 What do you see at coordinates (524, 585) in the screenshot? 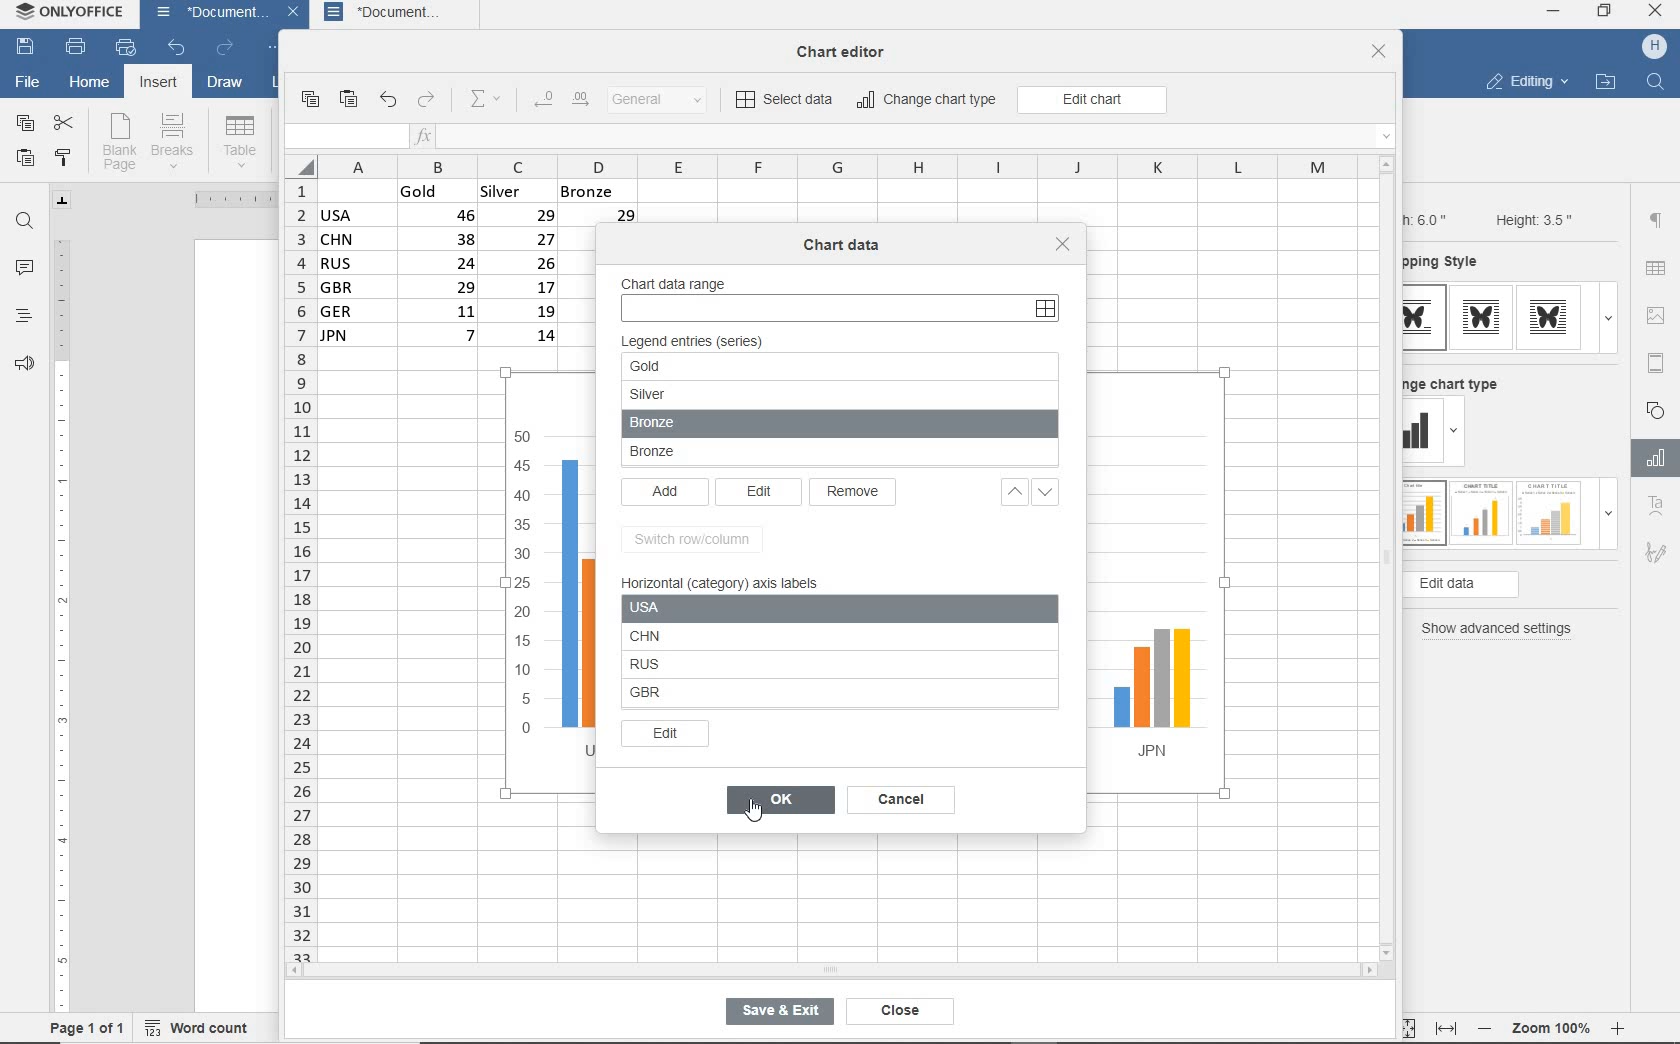
I see `y axis values` at bounding box center [524, 585].